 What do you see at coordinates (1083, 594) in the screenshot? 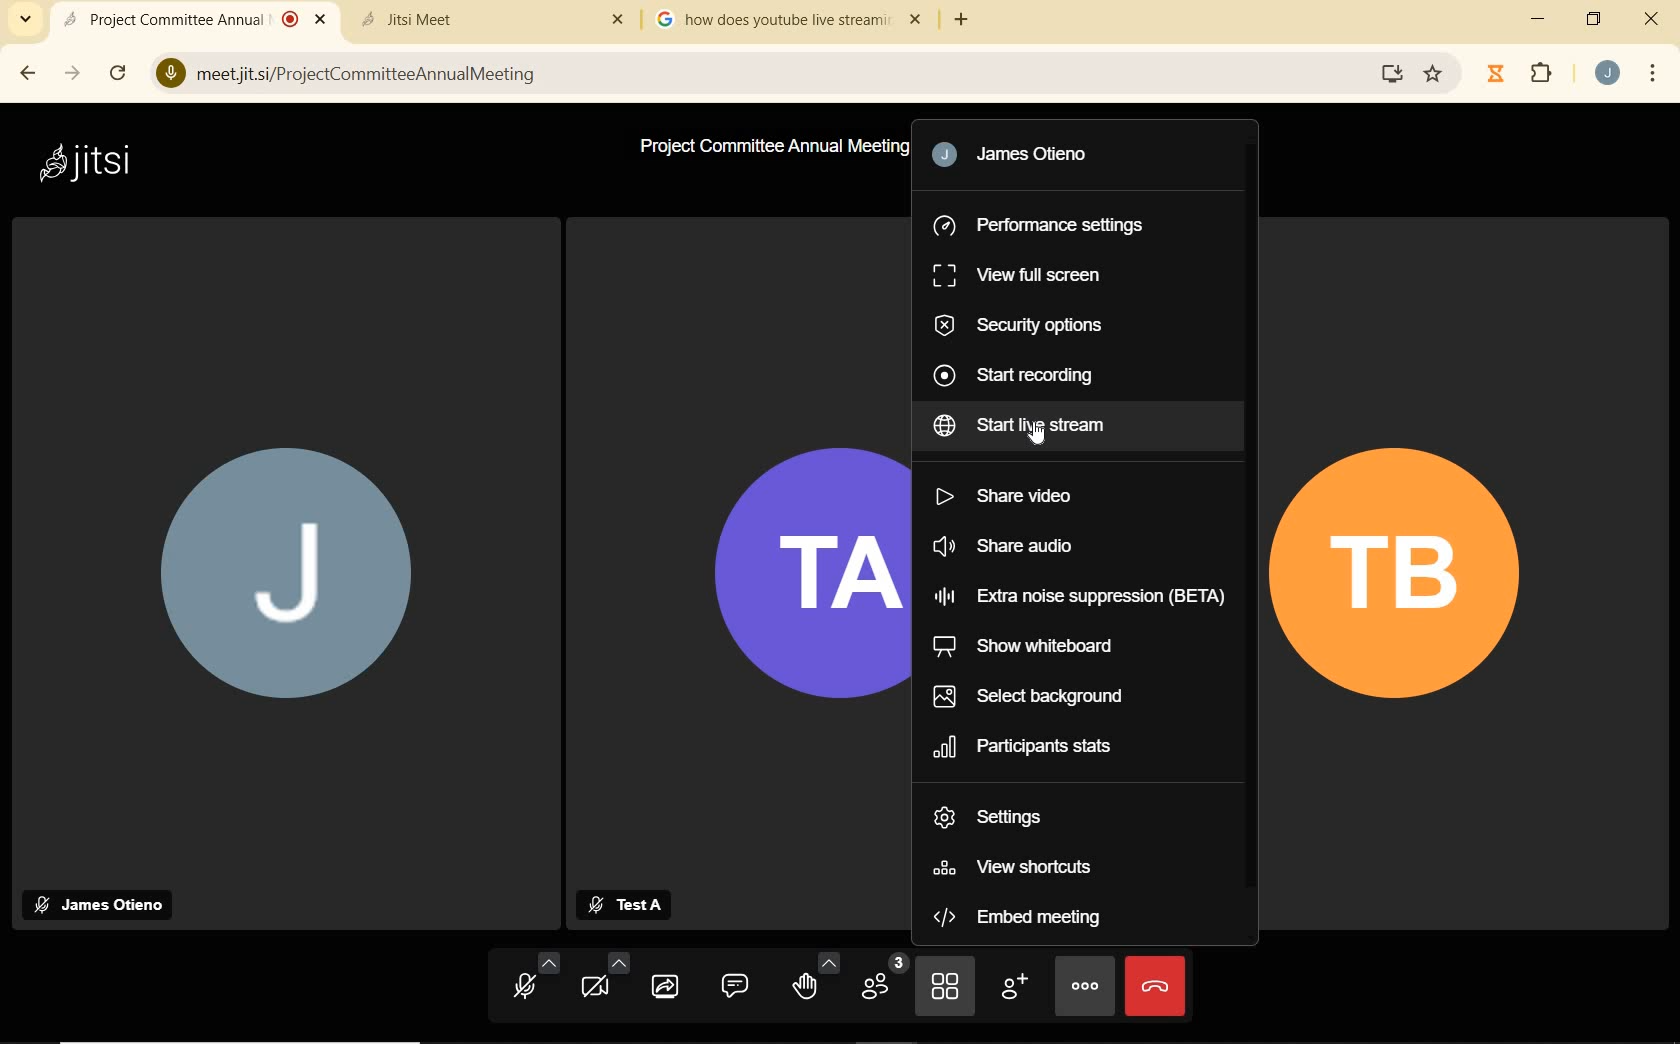
I see `extra noise suppression (BETA)` at bounding box center [1083, 594].